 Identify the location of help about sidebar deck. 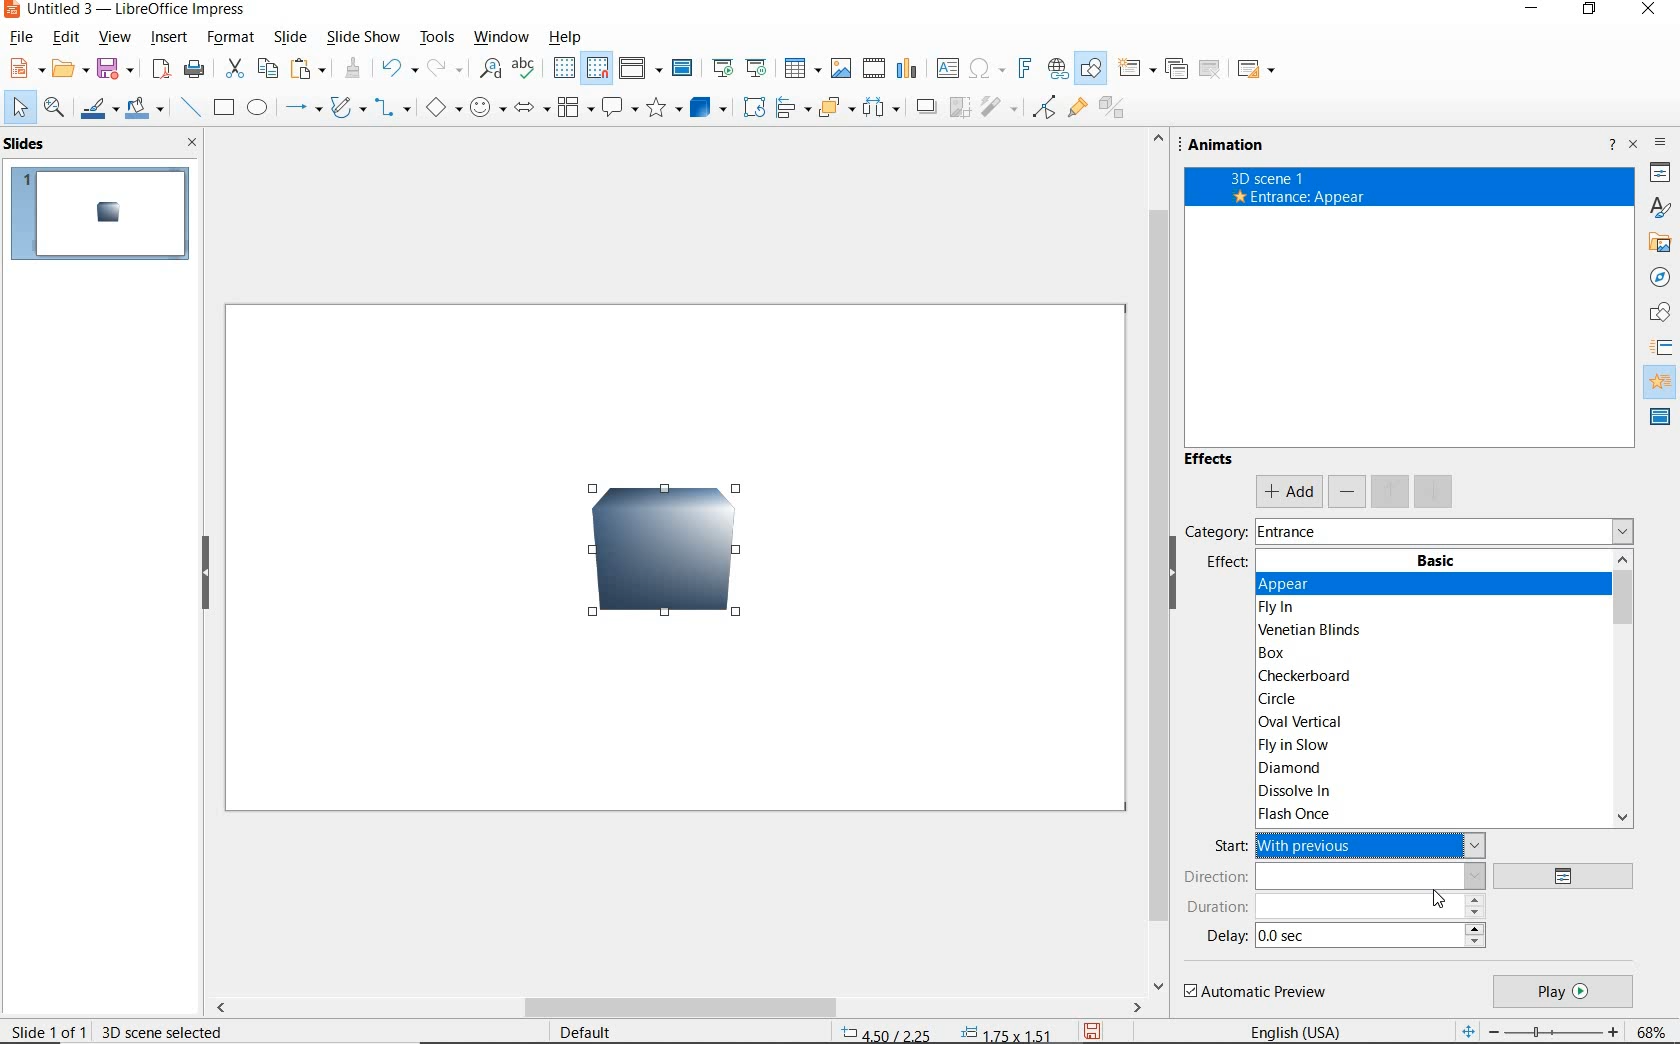
(1609, 147).